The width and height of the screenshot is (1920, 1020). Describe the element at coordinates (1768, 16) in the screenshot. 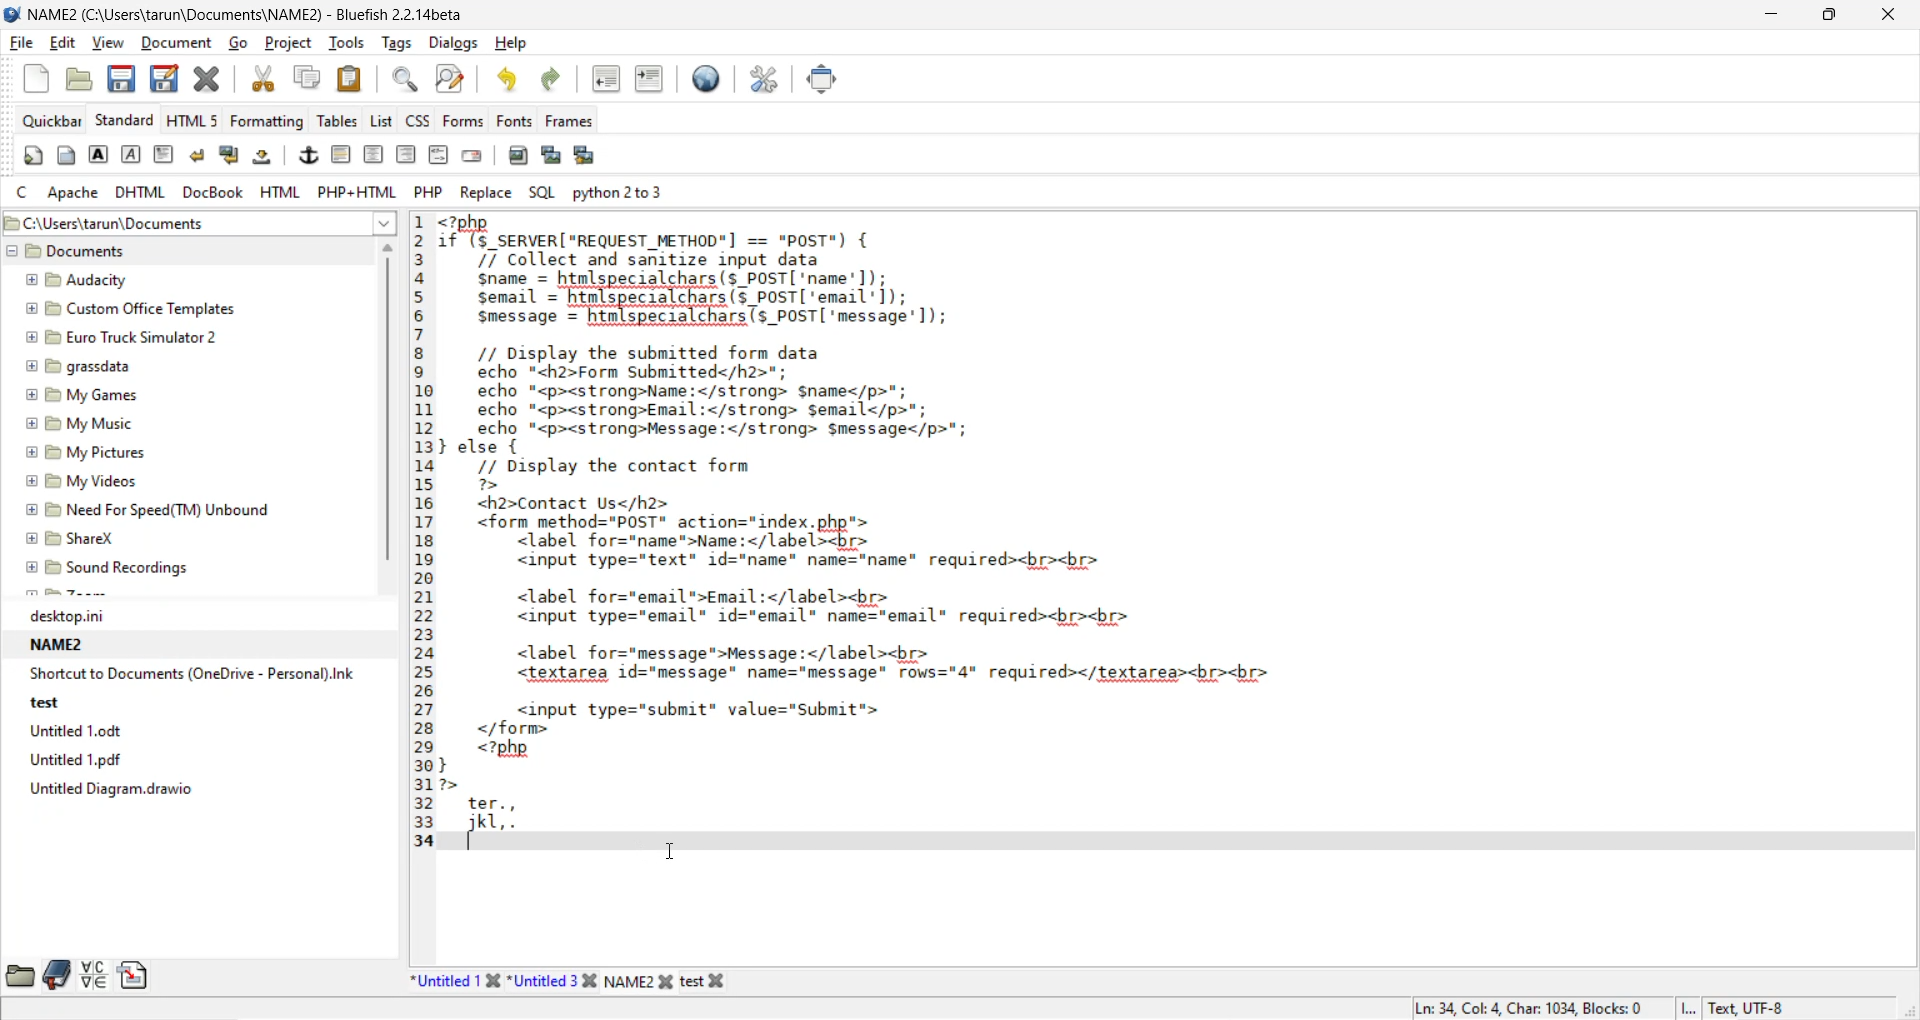

I see `minimize` at that location.